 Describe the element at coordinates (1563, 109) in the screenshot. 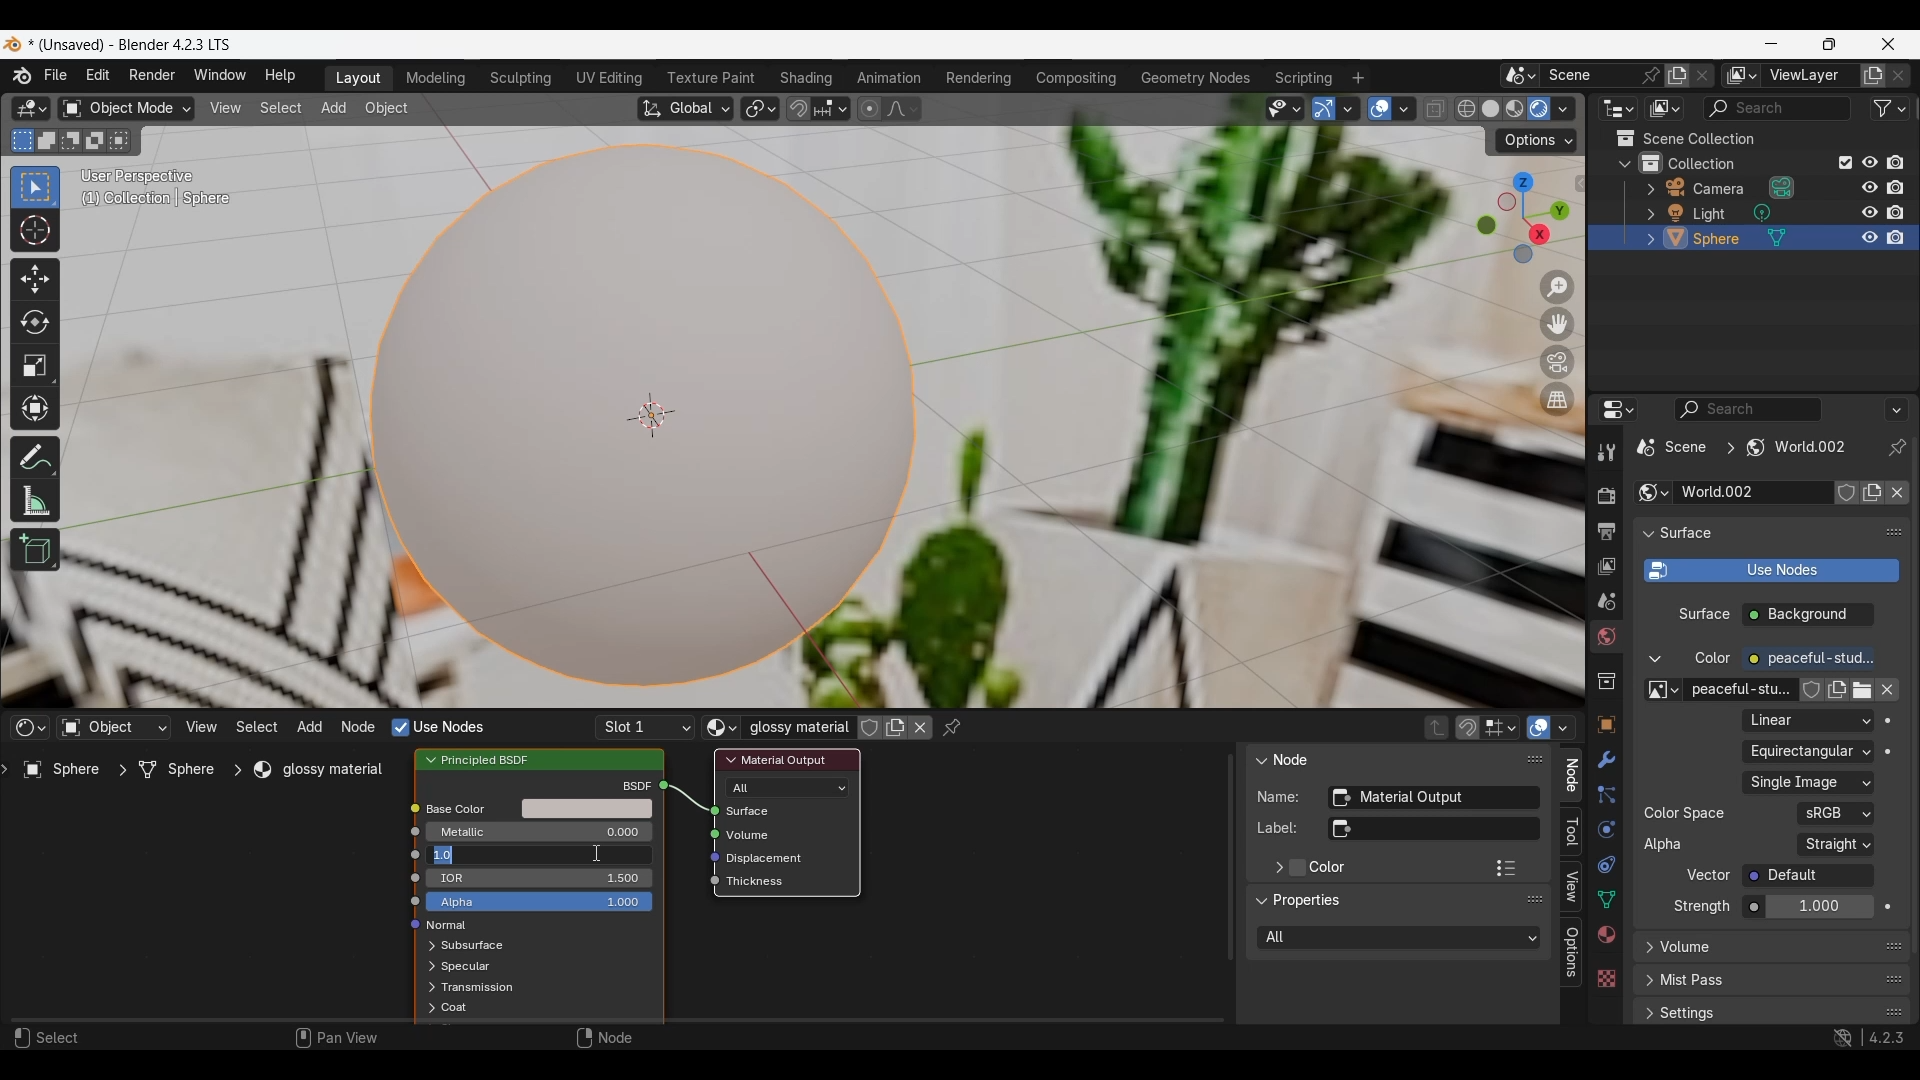

I see `Viewport shading options` at that location.